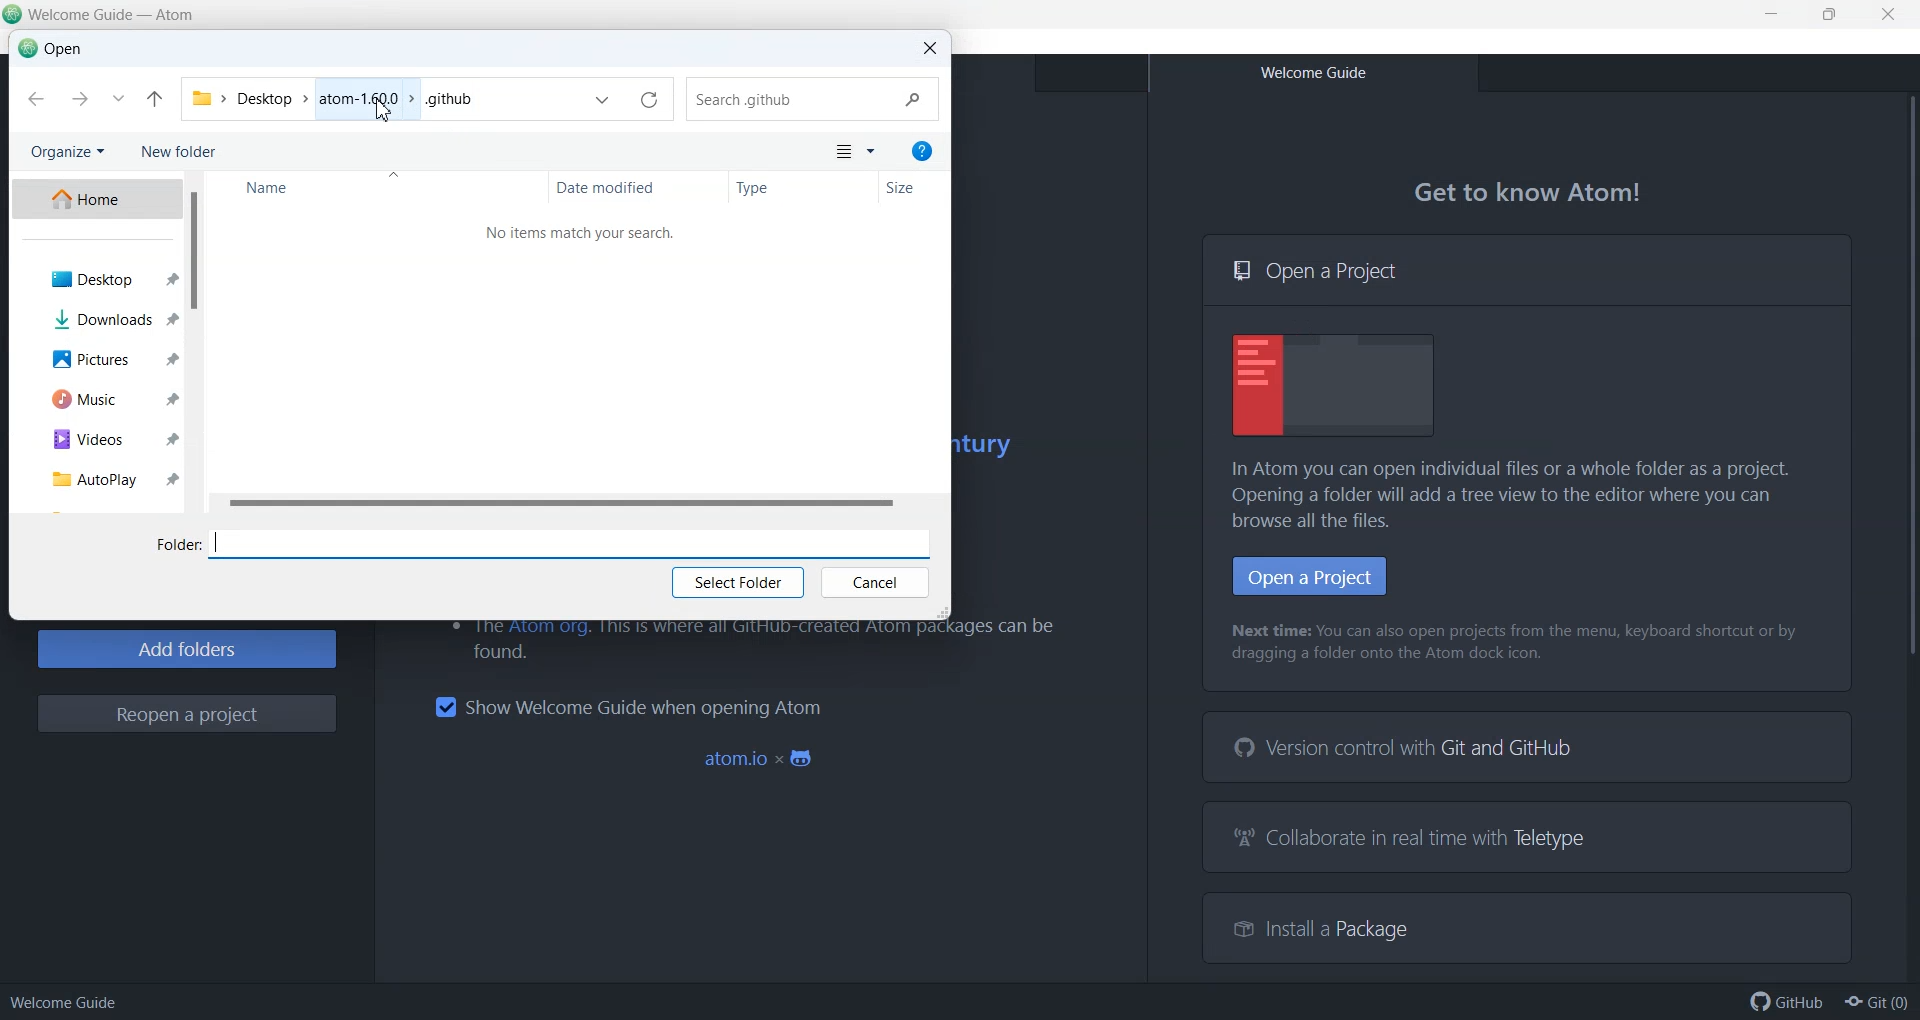 The image size is (1920, 1020). Describe the element at coordinates (360, 98) in the screenshot. I see `atom-1.60.0` at that location.